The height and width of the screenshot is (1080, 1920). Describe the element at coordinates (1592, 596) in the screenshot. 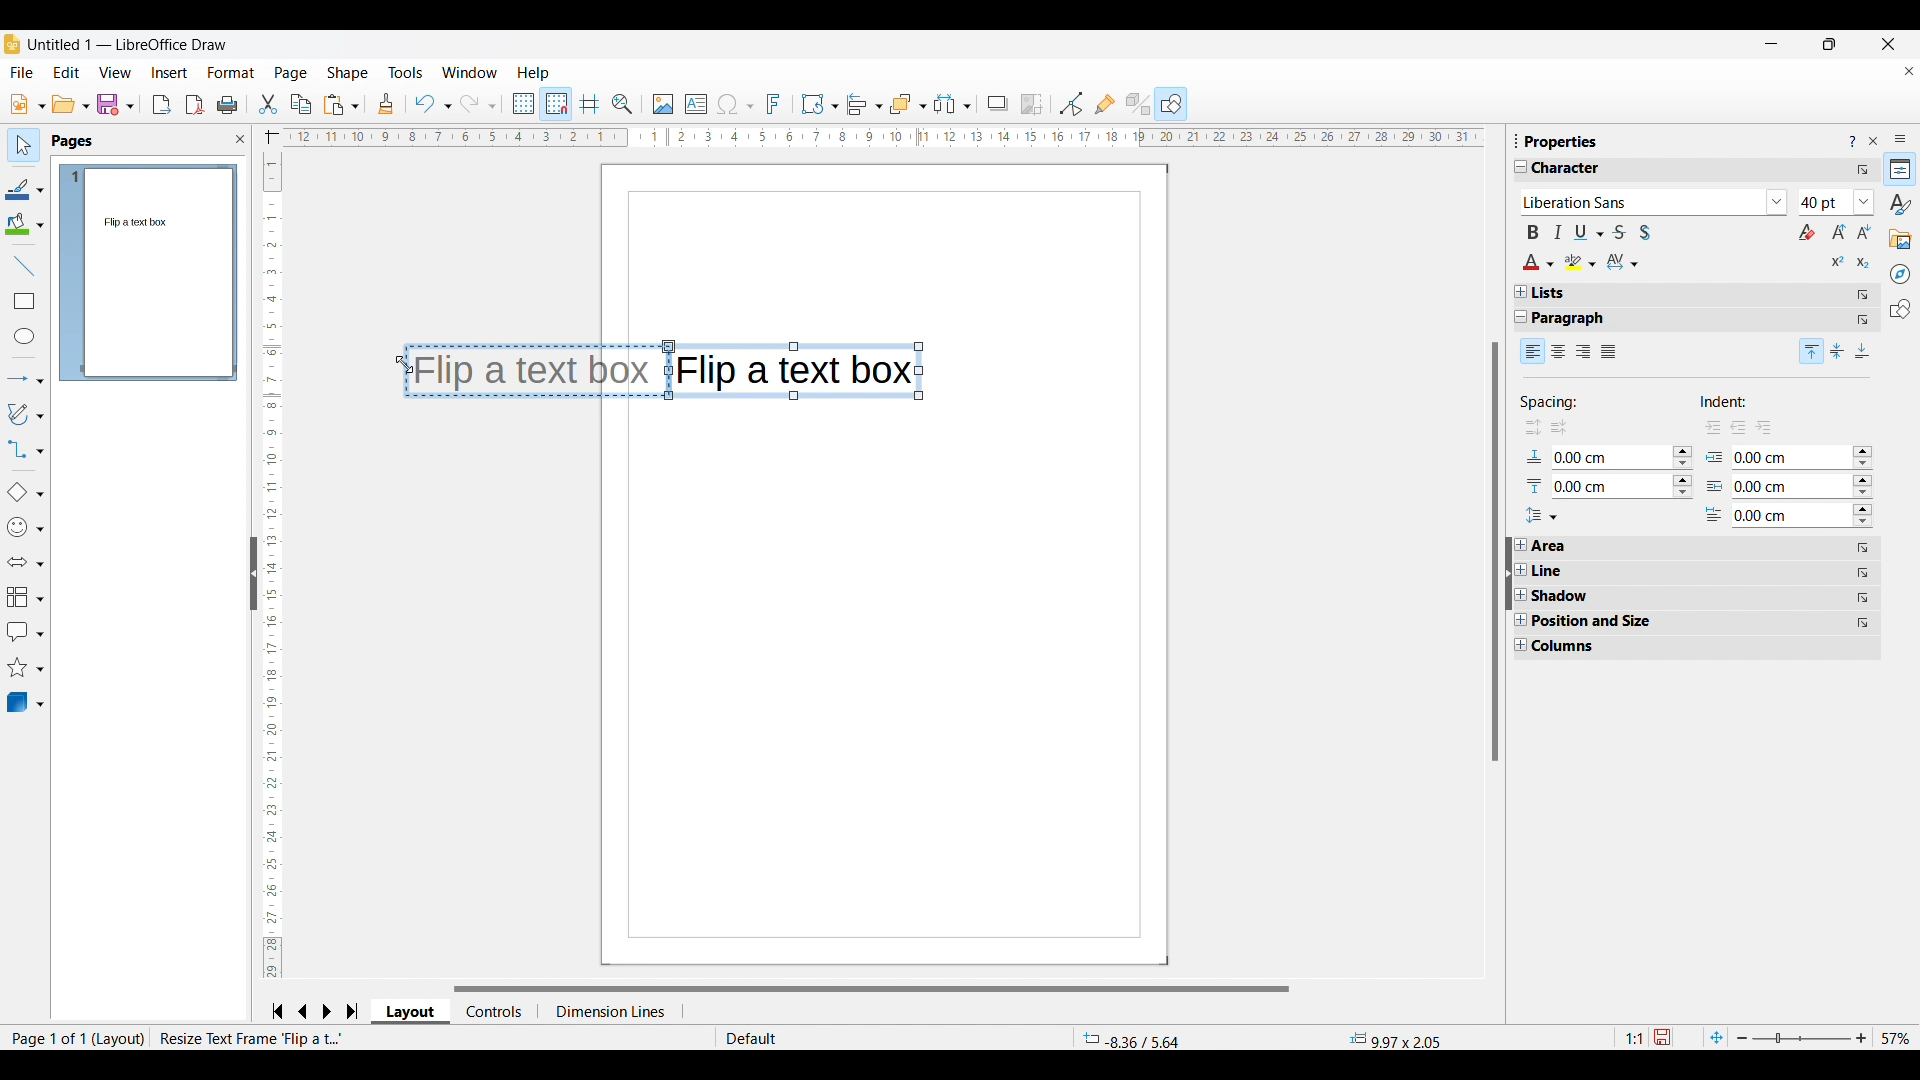

I see `Shadow property` at that location.